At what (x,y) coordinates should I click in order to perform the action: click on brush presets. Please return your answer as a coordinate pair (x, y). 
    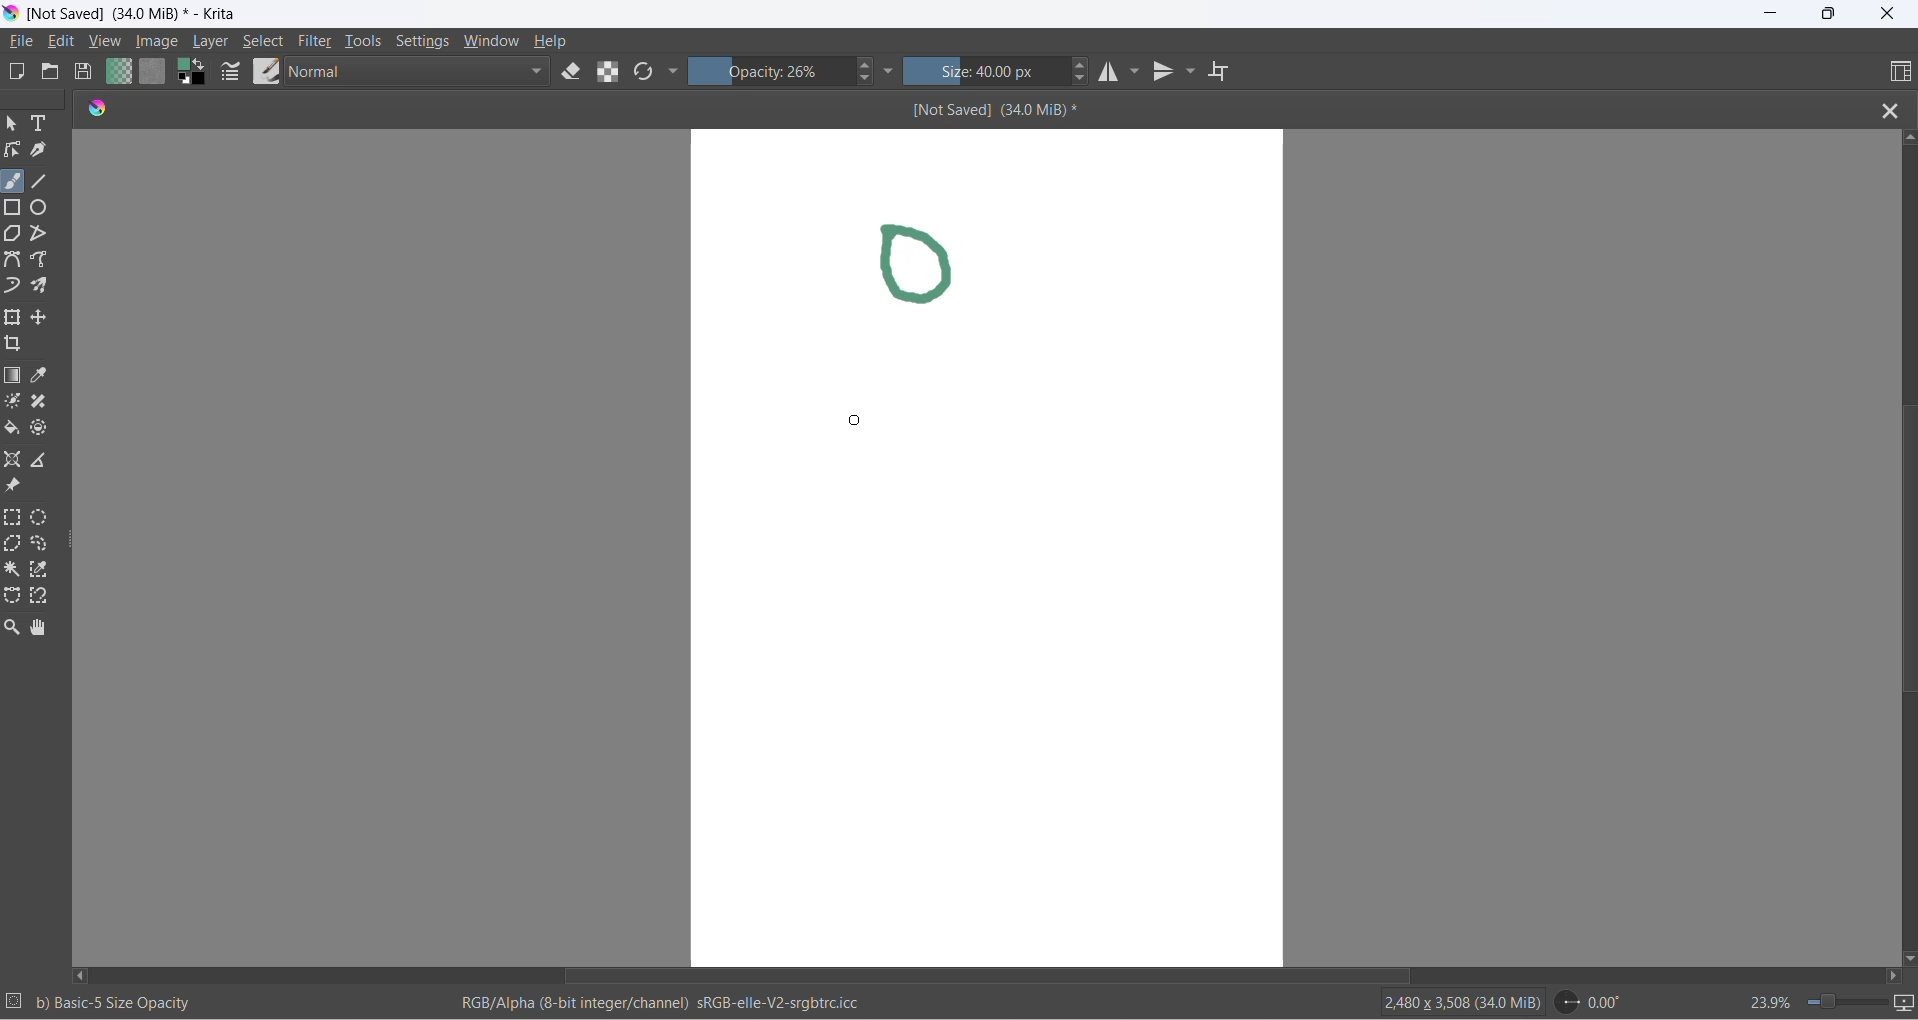
    Looking at the image, I should click on (263, 73).